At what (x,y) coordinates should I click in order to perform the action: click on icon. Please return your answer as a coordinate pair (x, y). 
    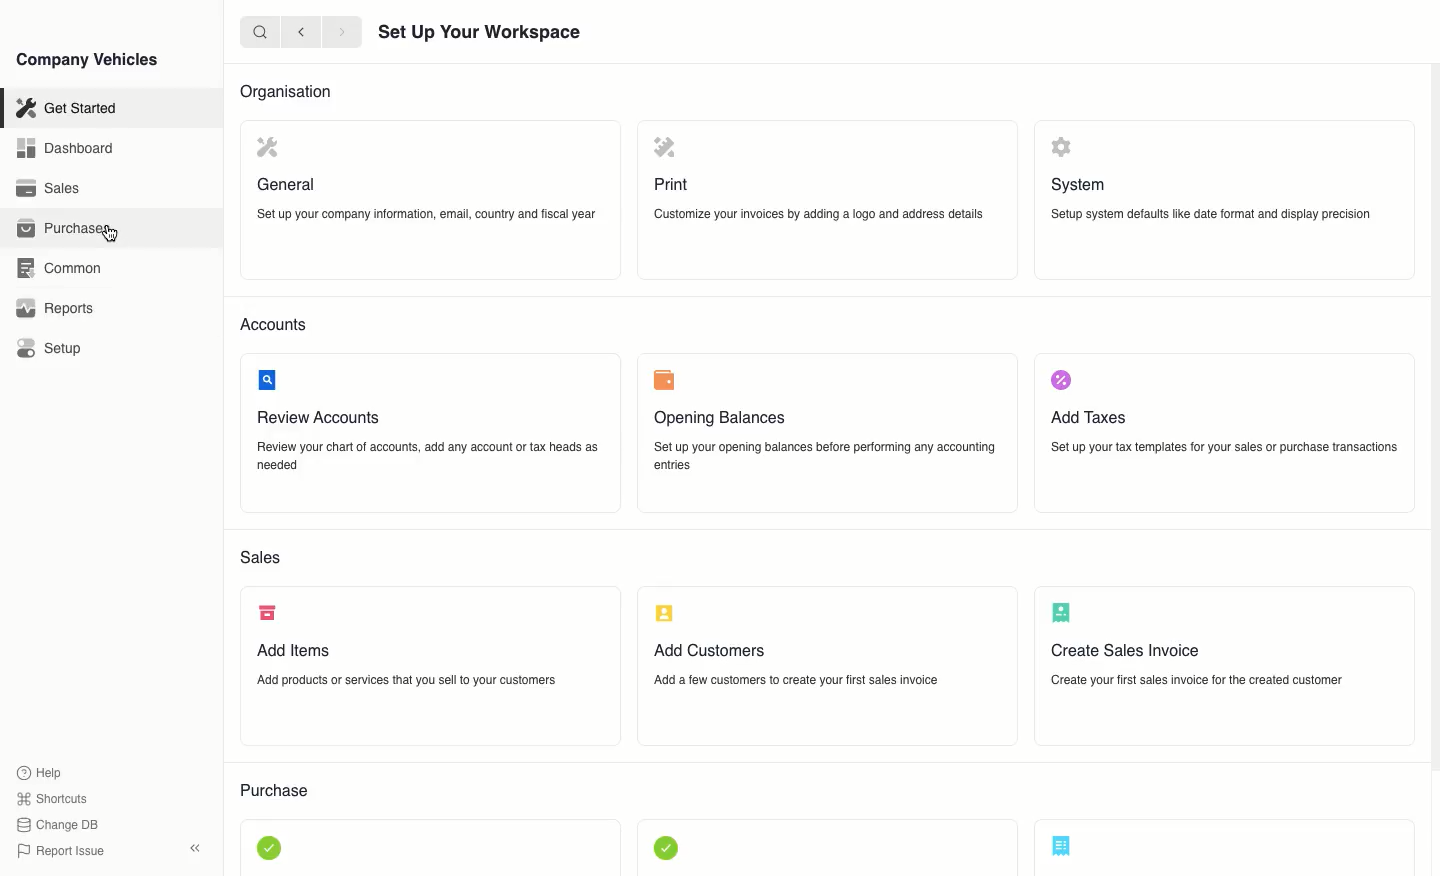
    Looking at the image, I should click on (268, 613).